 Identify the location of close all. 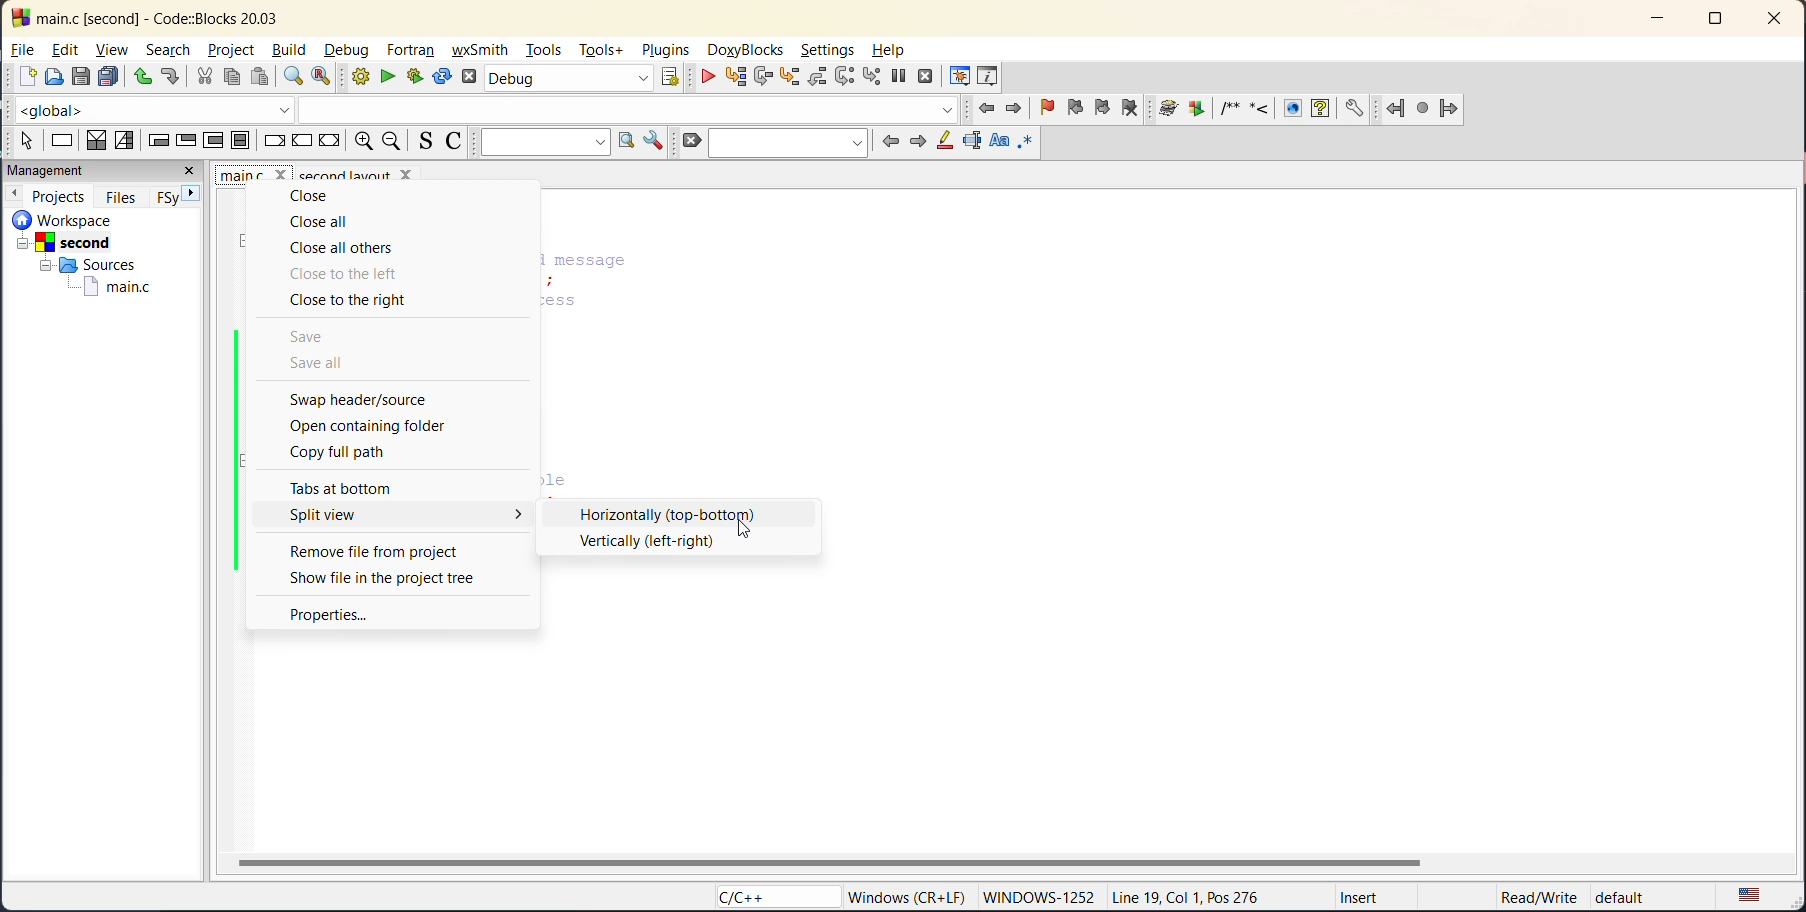
(322, 222).